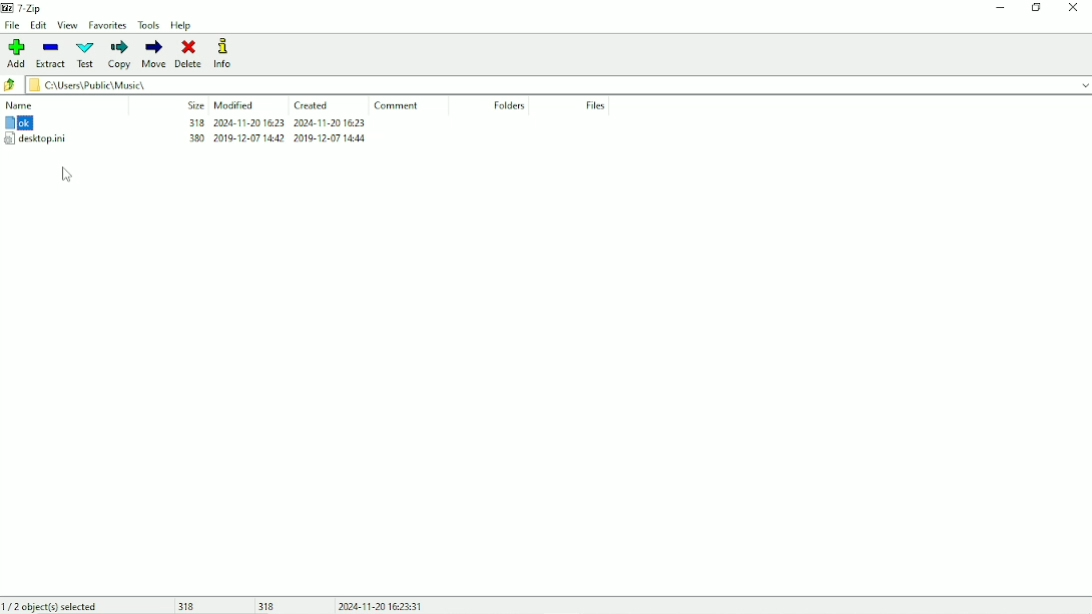  What do you see at coordinates (235, 105) in the screenshot?
I see `Modified` at bounding box center [235, 105].